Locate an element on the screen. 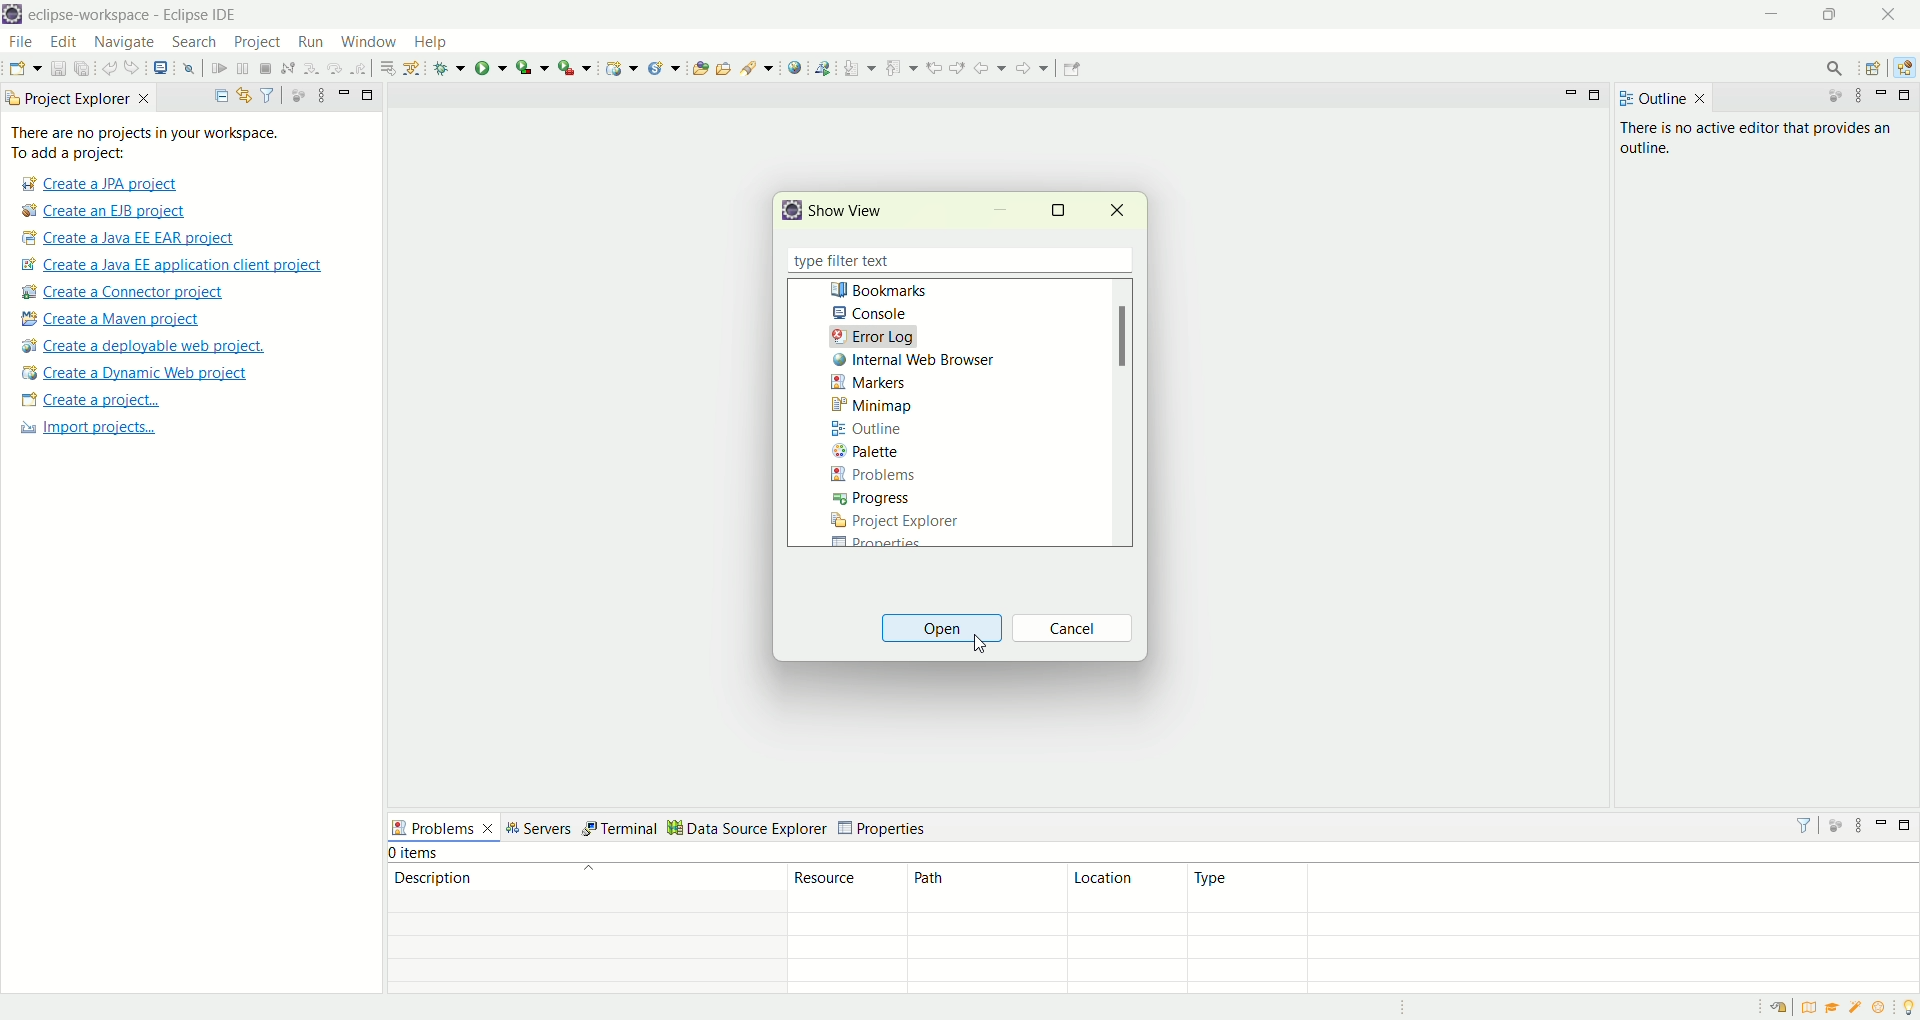  restore welcome is located at coordinates (1777, 1009).